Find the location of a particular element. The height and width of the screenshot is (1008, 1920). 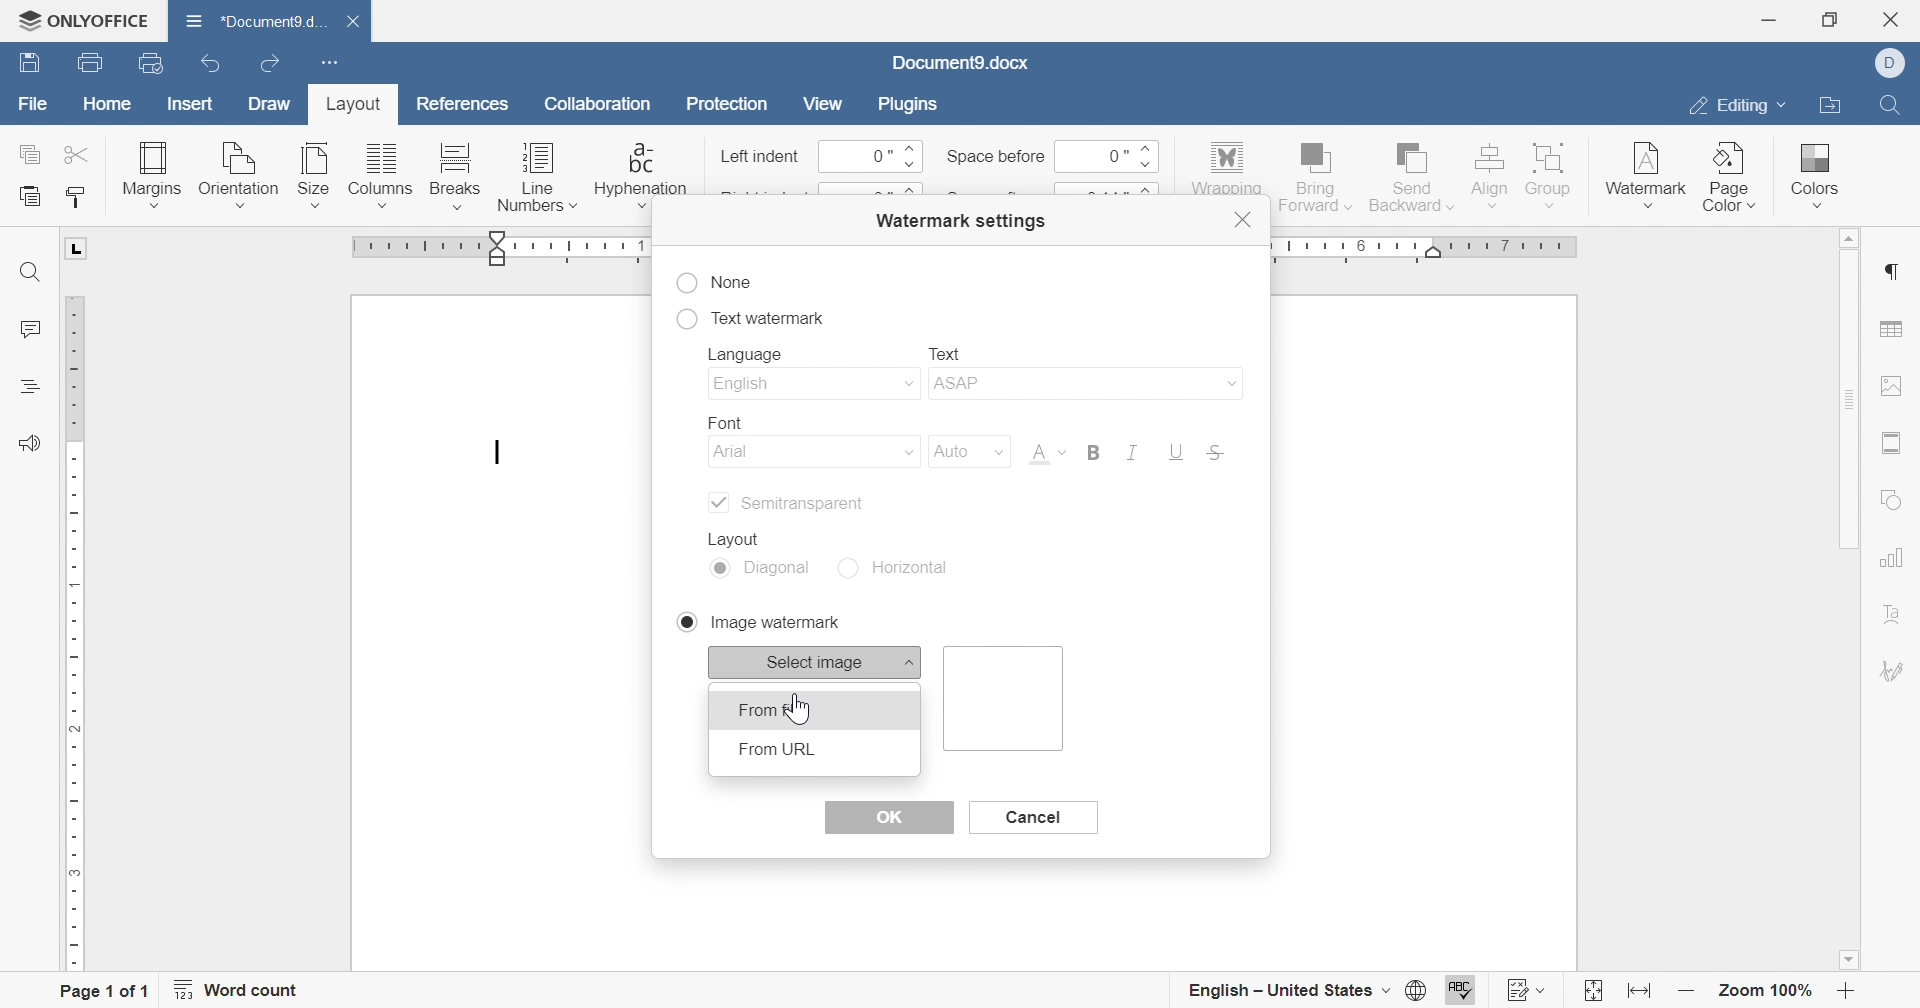

page color is located at coordinates (1731, 176).